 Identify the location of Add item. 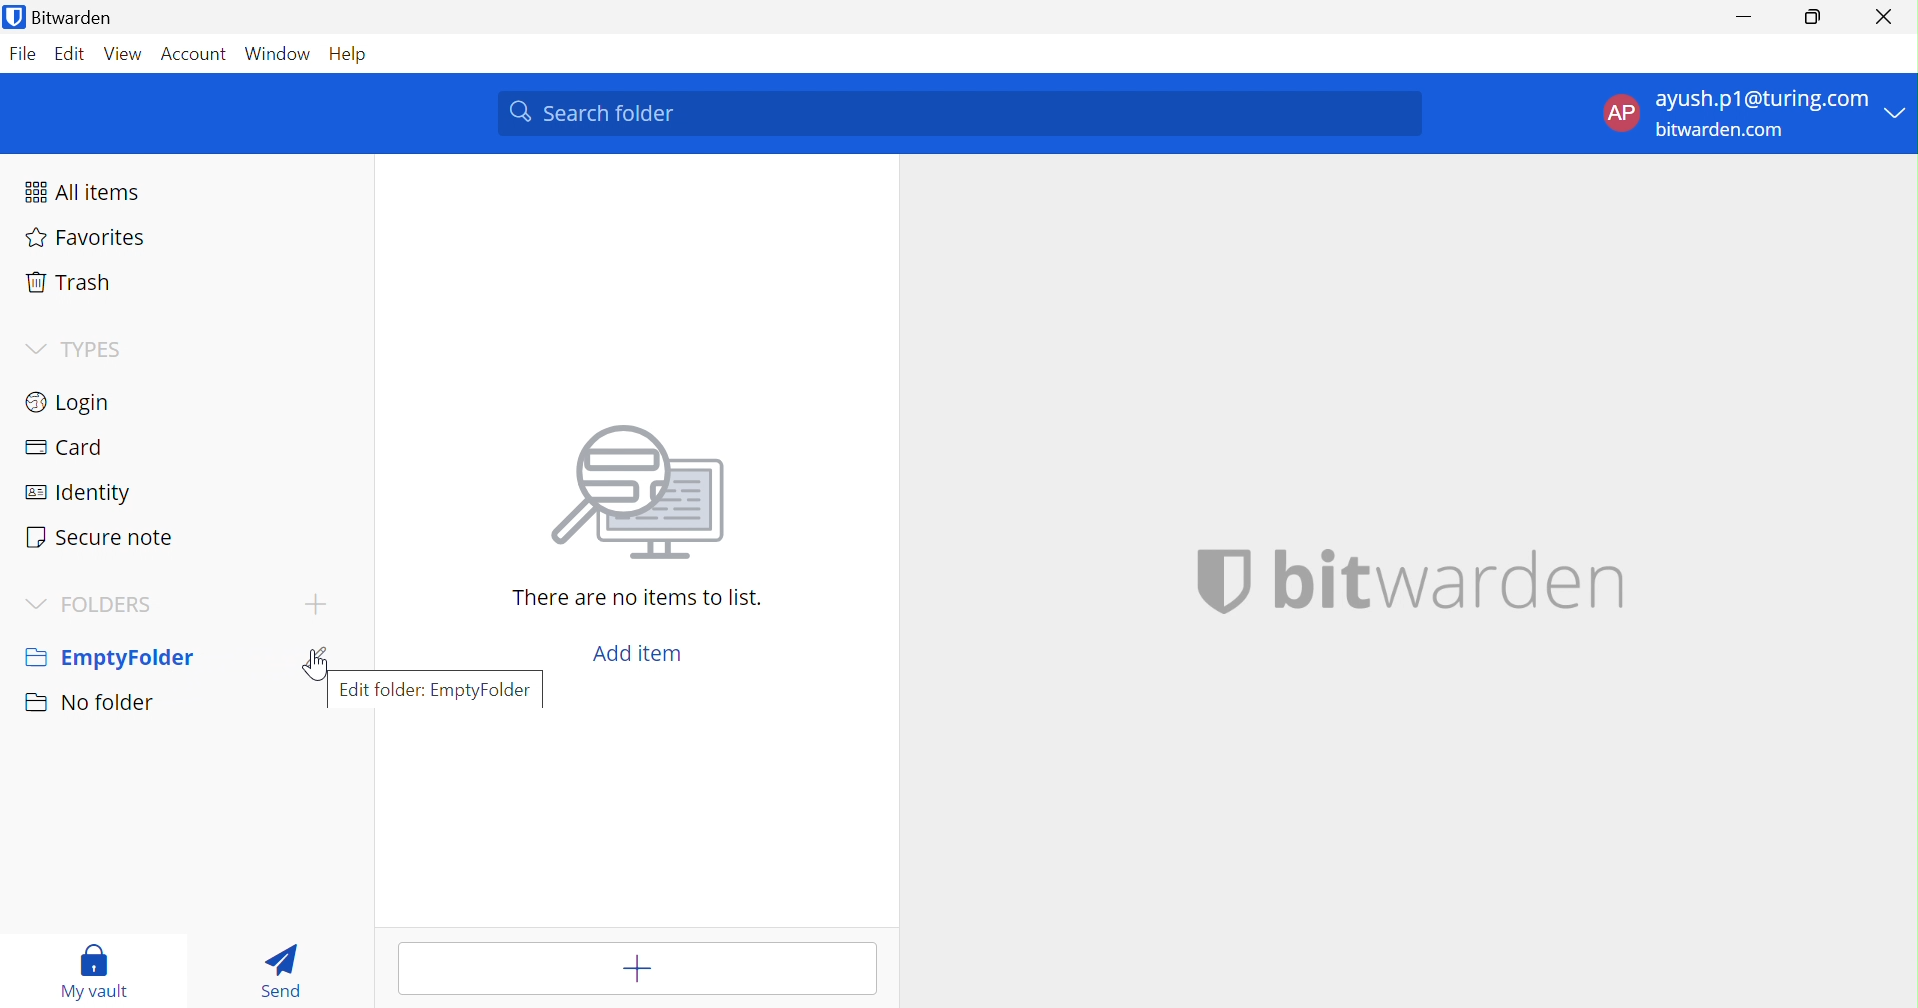
(638, 655).